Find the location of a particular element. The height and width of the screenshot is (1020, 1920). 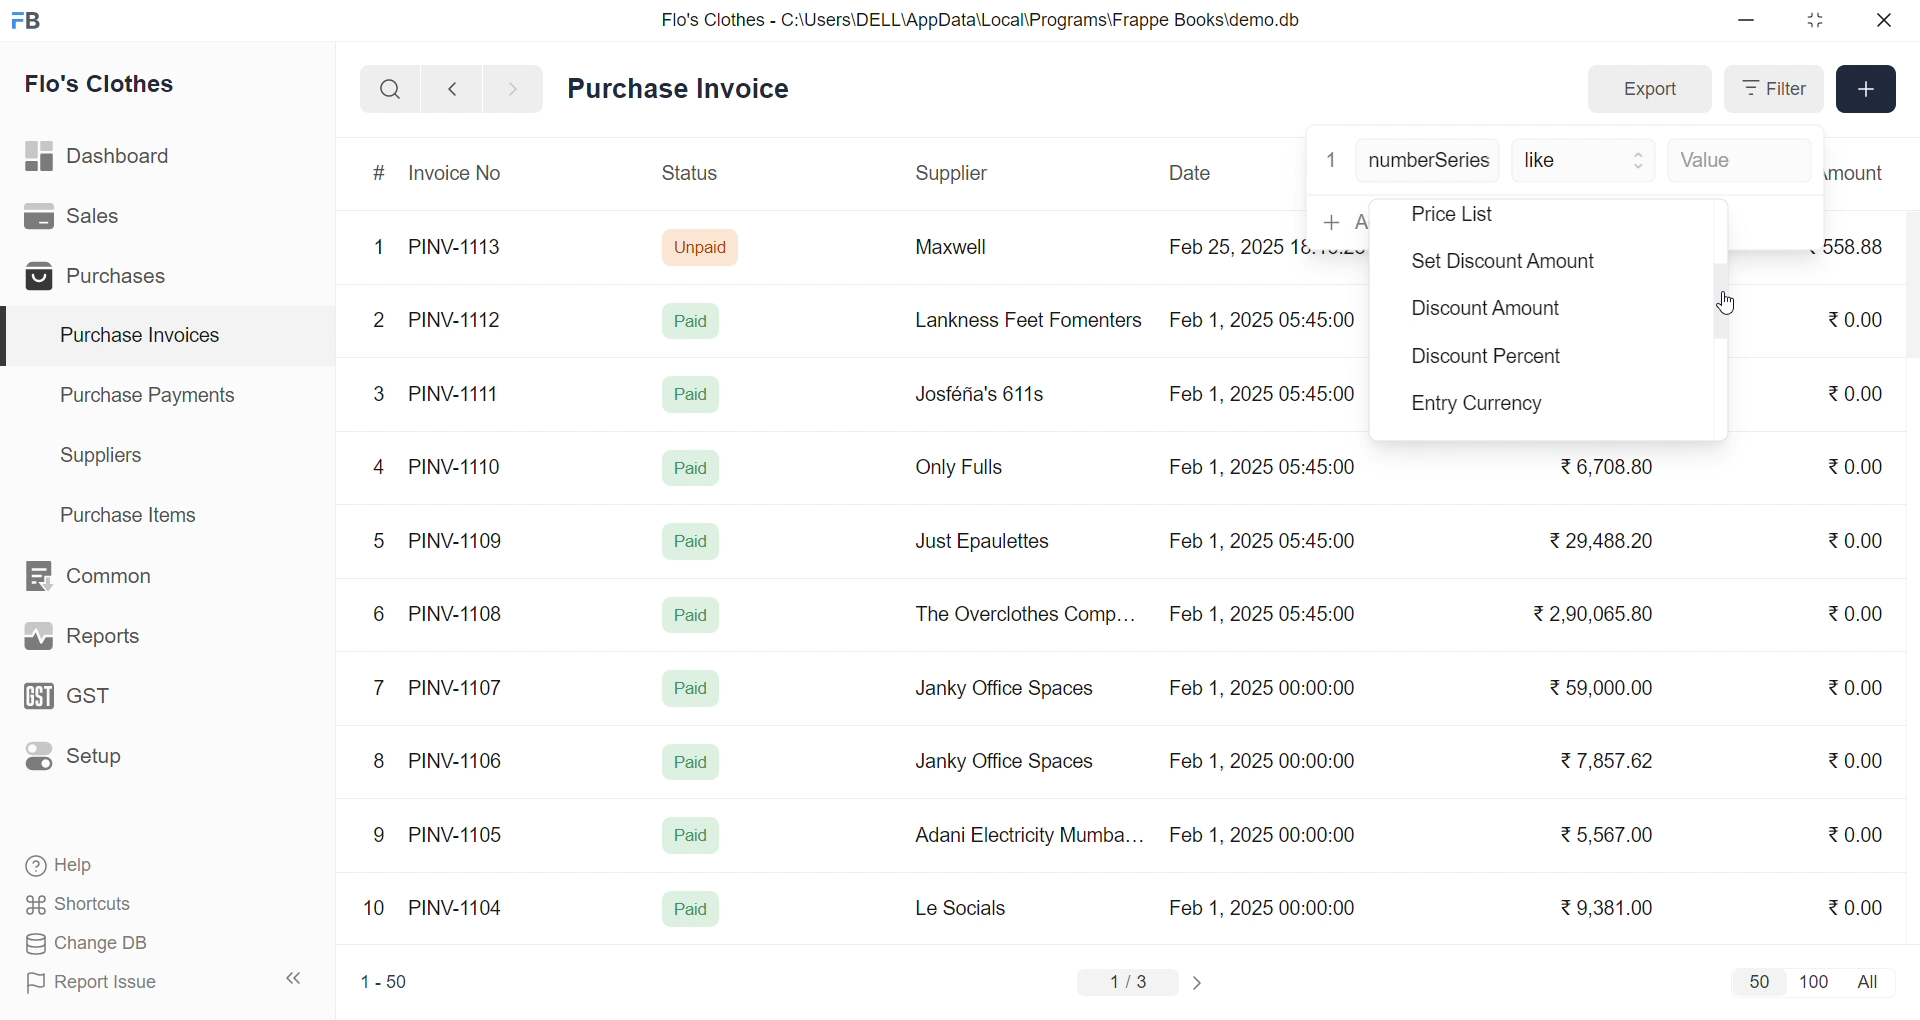

The Overclothes Comp... is located at coordinates (1022, 613).